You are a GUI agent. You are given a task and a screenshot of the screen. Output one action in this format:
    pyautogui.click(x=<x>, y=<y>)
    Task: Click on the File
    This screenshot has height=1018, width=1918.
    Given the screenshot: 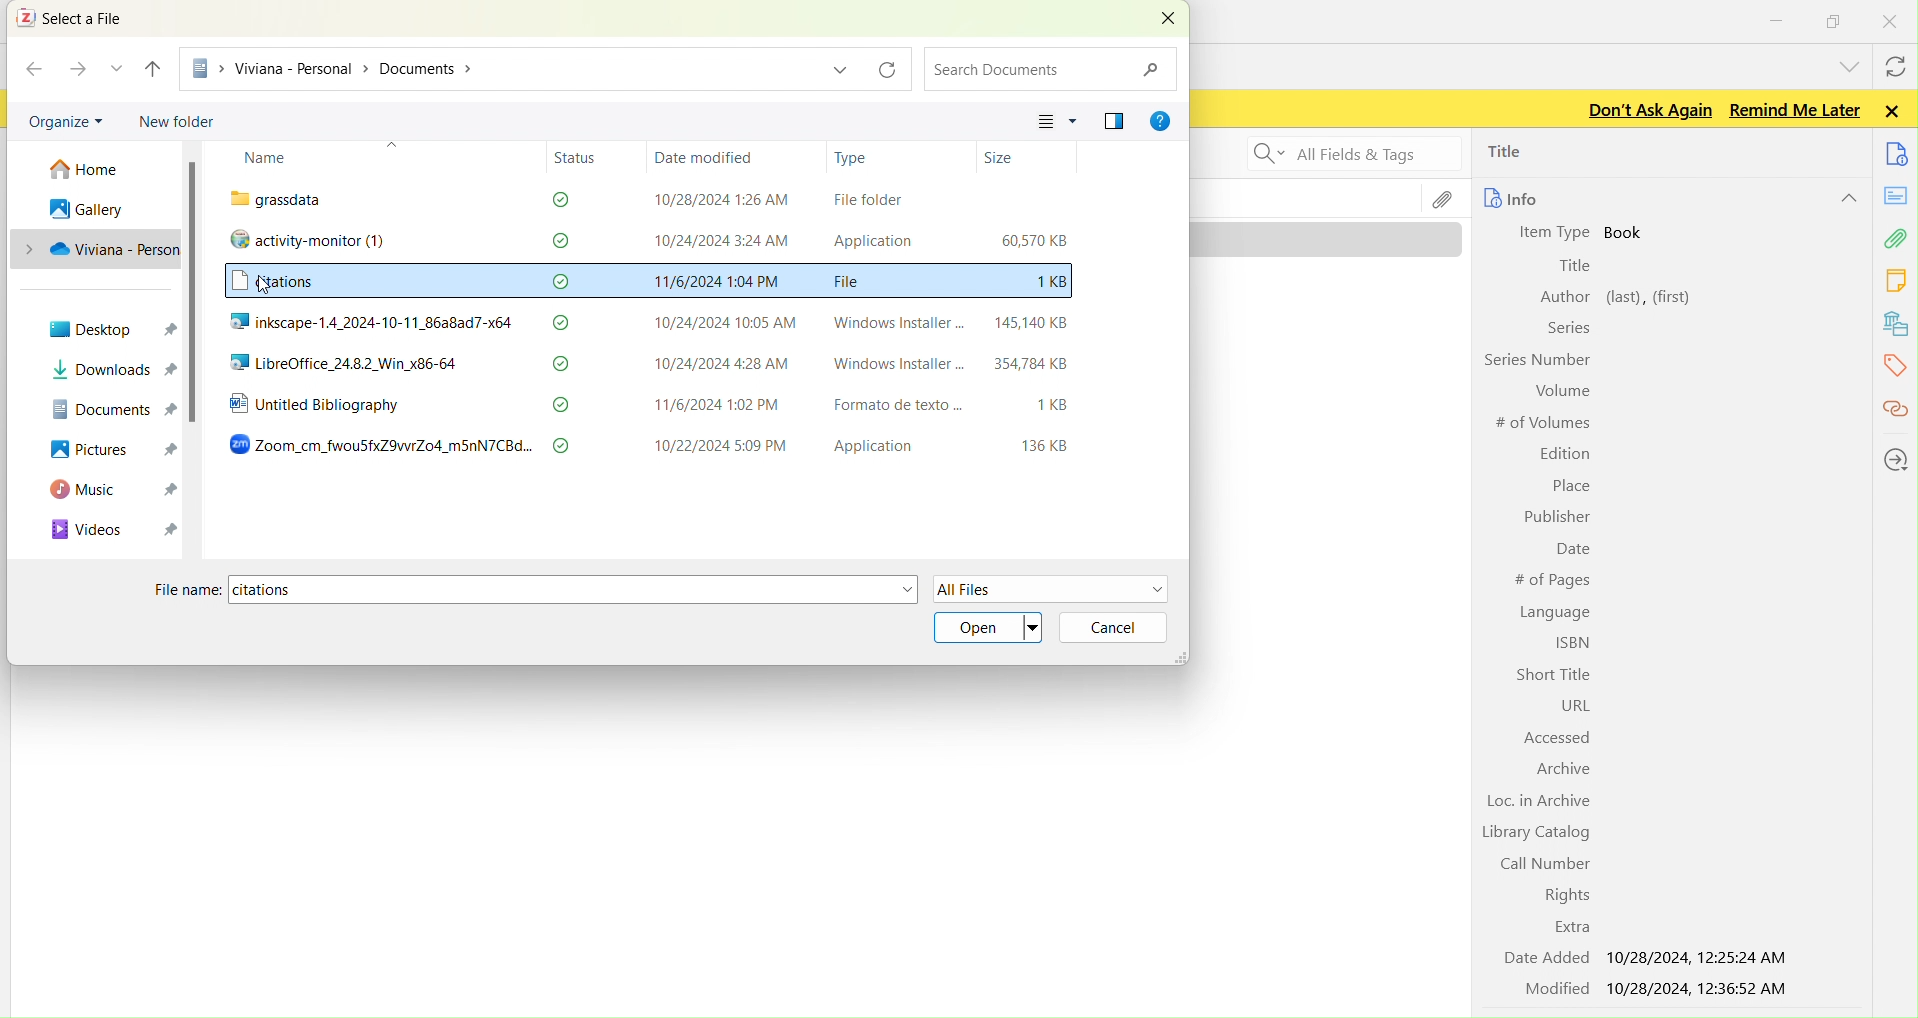 What is the action you would take?
    pyautogui.click(x=854, y=282)
    